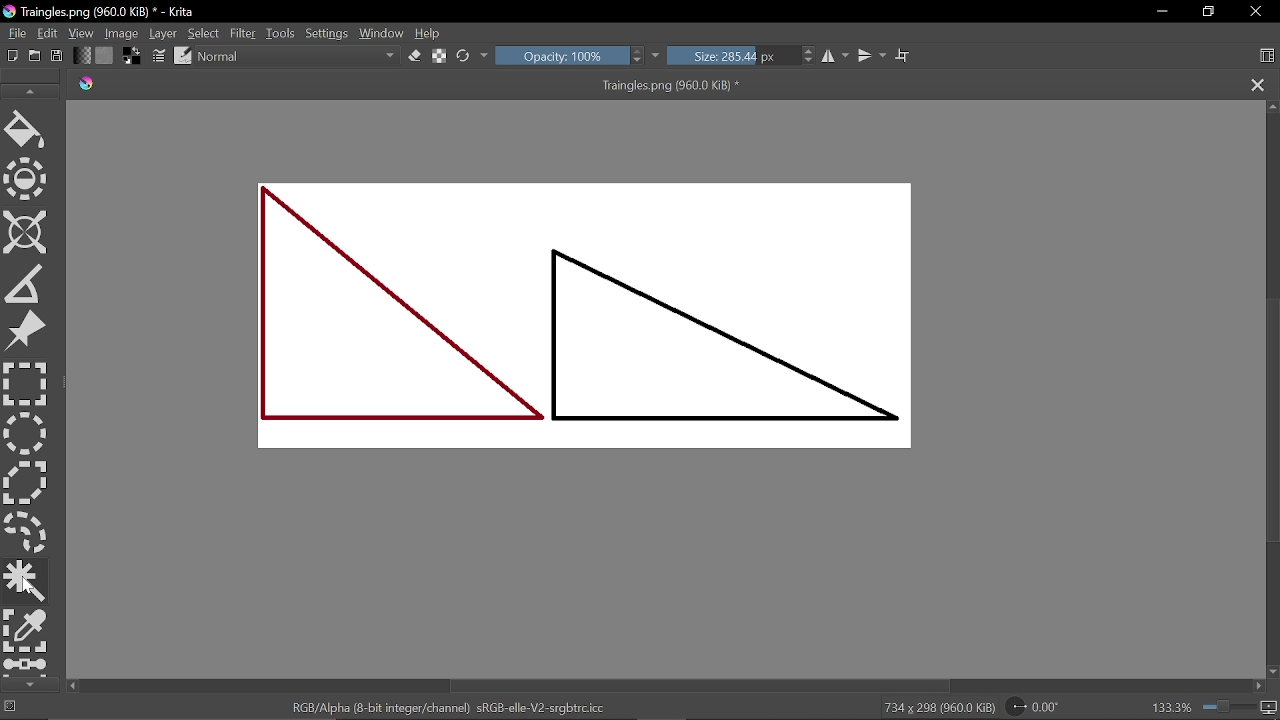 The image size is (1280, 720). I want to click on Minimize, so click(1162, 11).